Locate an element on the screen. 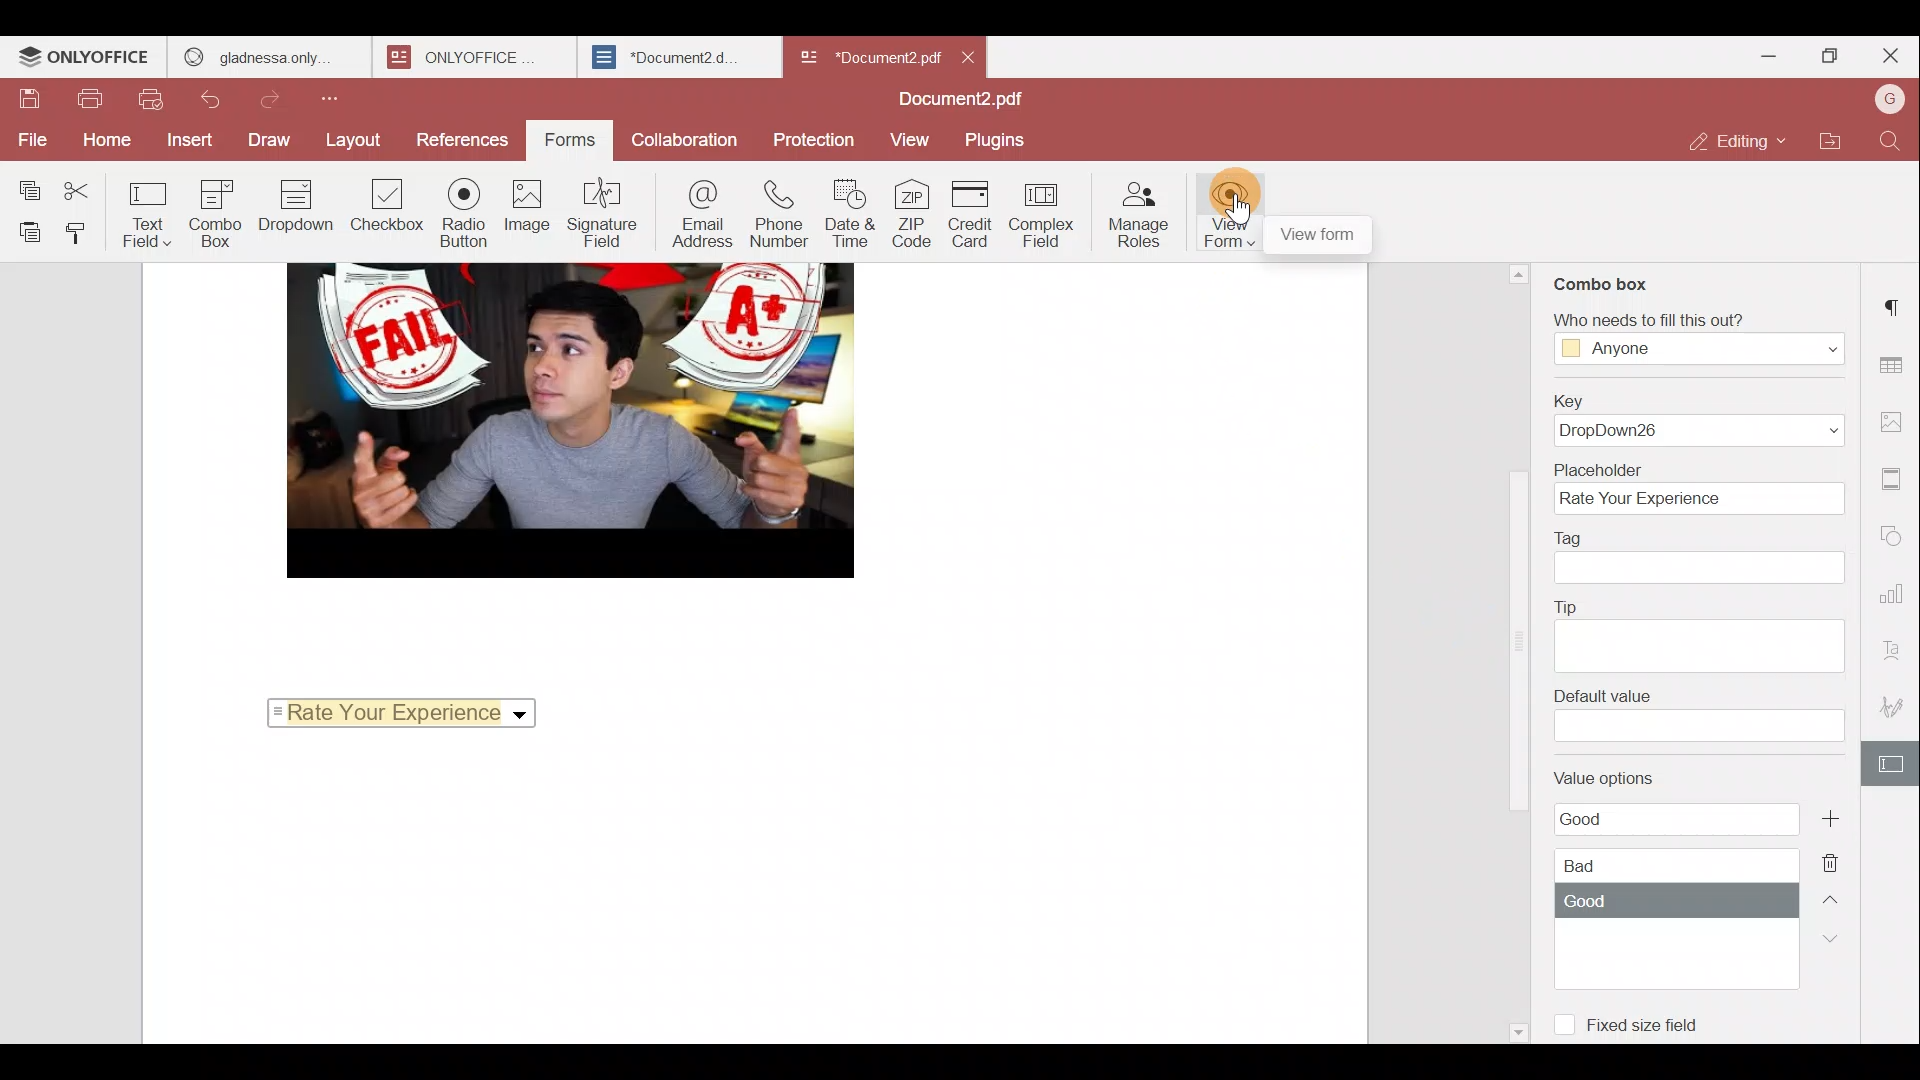  View form is located at coordinates (1320, 236).